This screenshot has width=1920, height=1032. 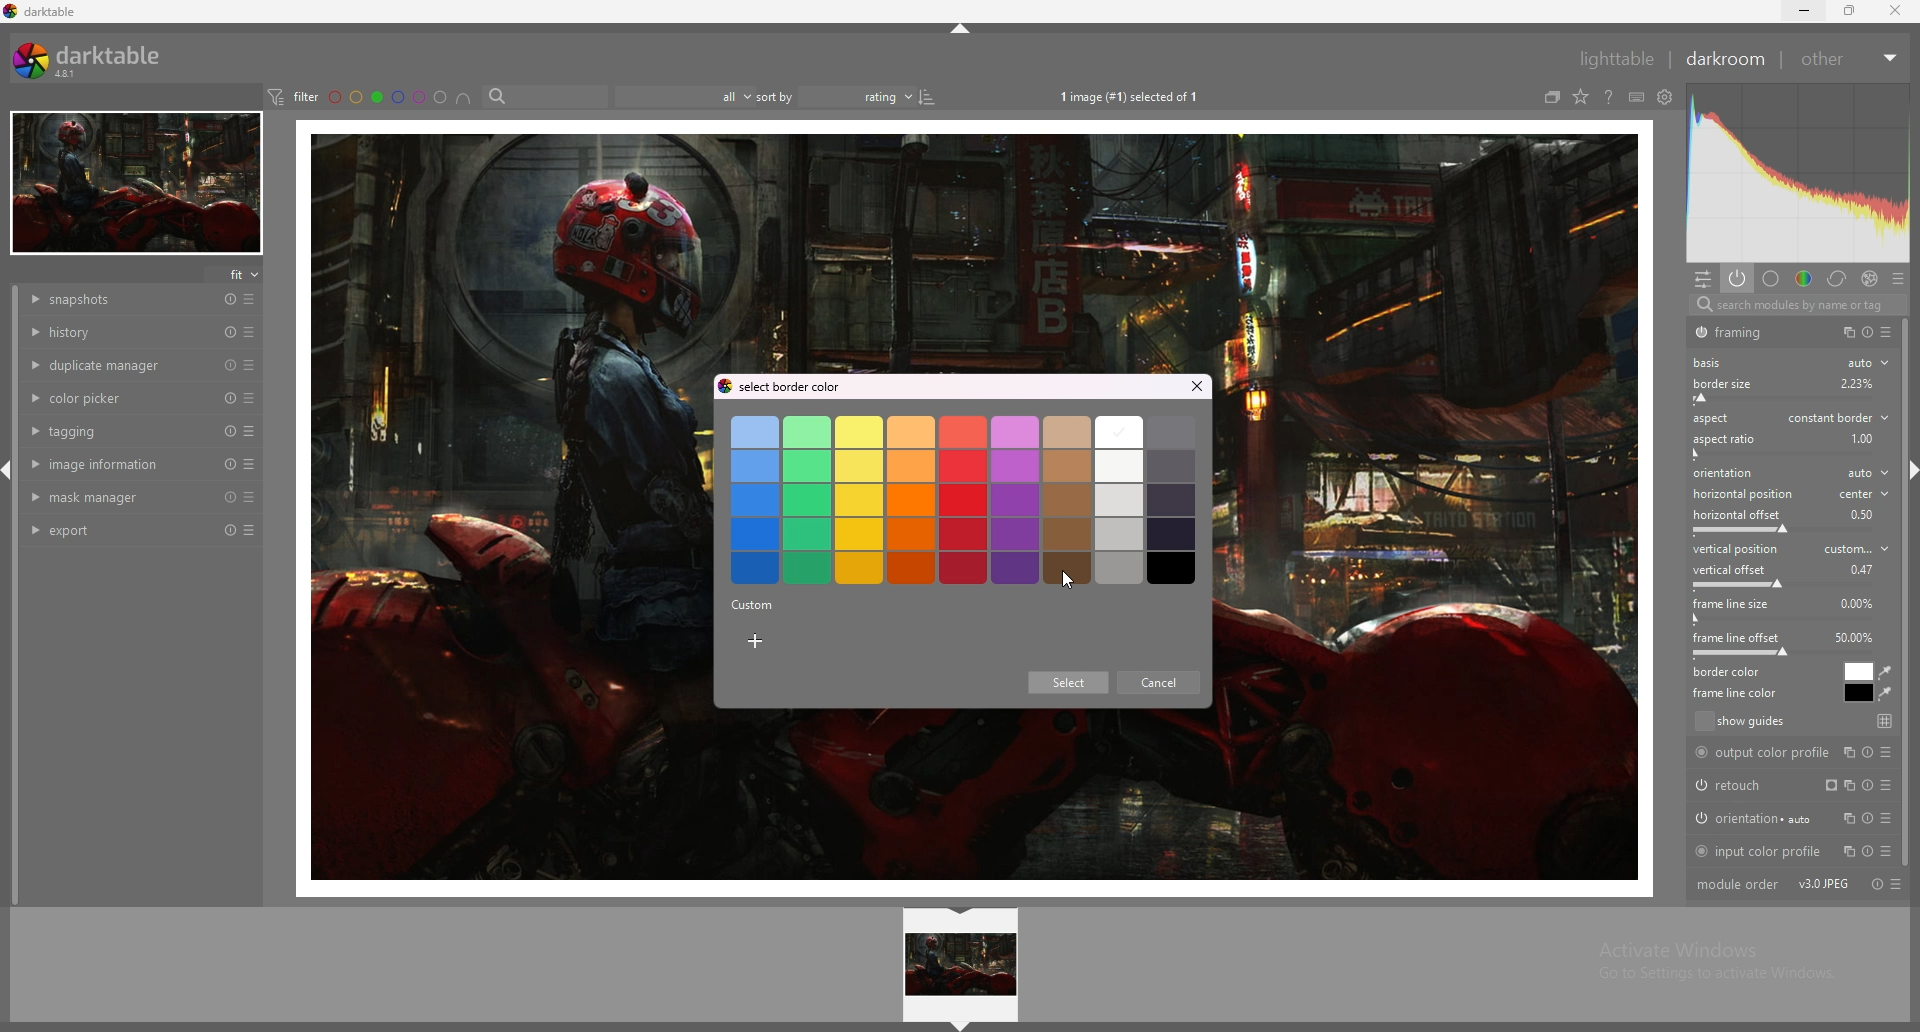 I want to click on cursor, so click(x=1073, y=577).